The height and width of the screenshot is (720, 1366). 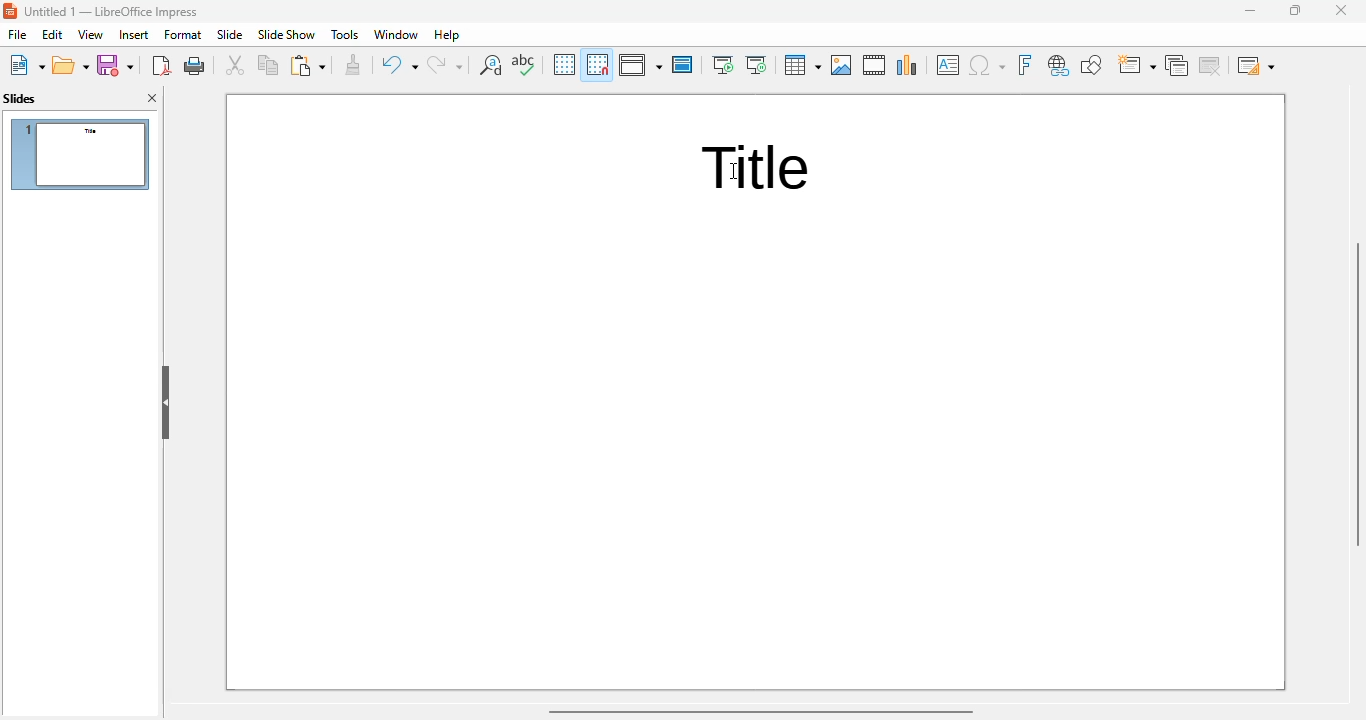 I want to click on start from first slide, so click(x=723, y=65).